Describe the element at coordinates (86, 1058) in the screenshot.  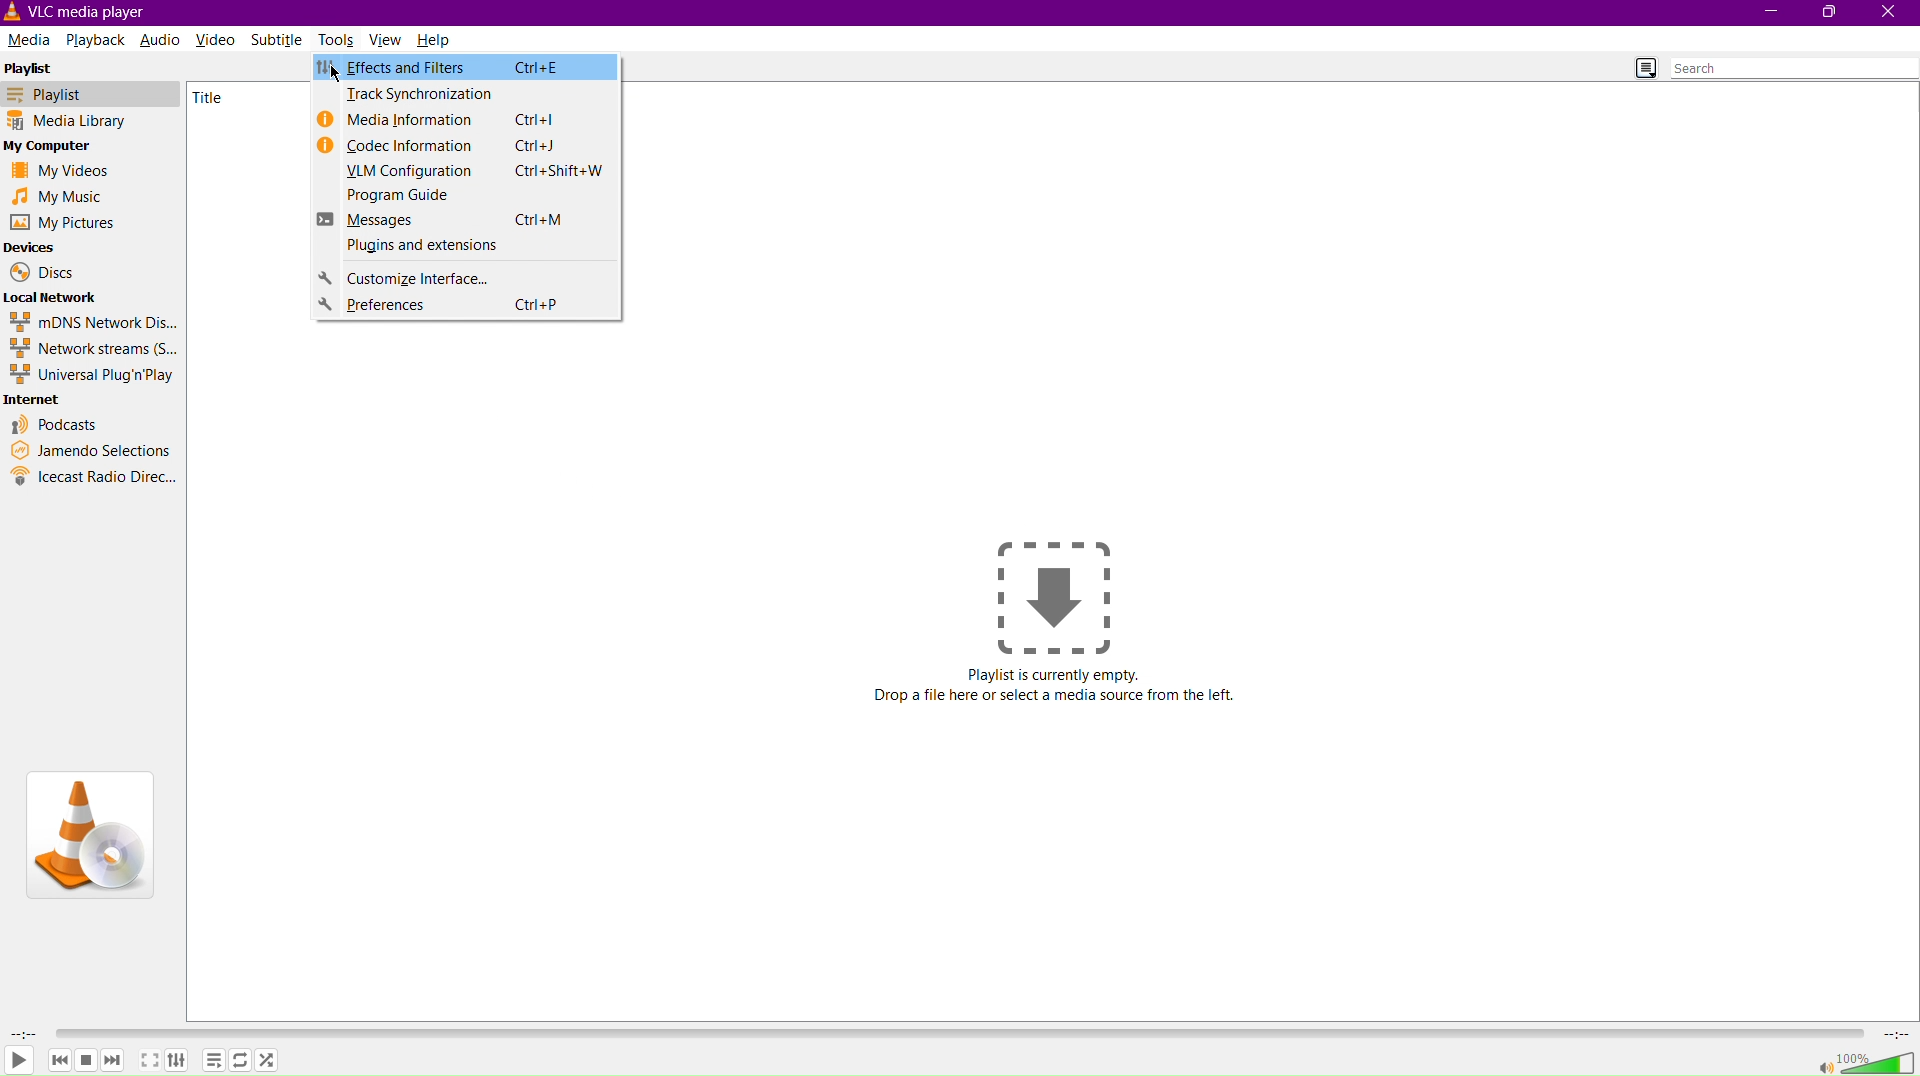
I see `Pause` at that location.